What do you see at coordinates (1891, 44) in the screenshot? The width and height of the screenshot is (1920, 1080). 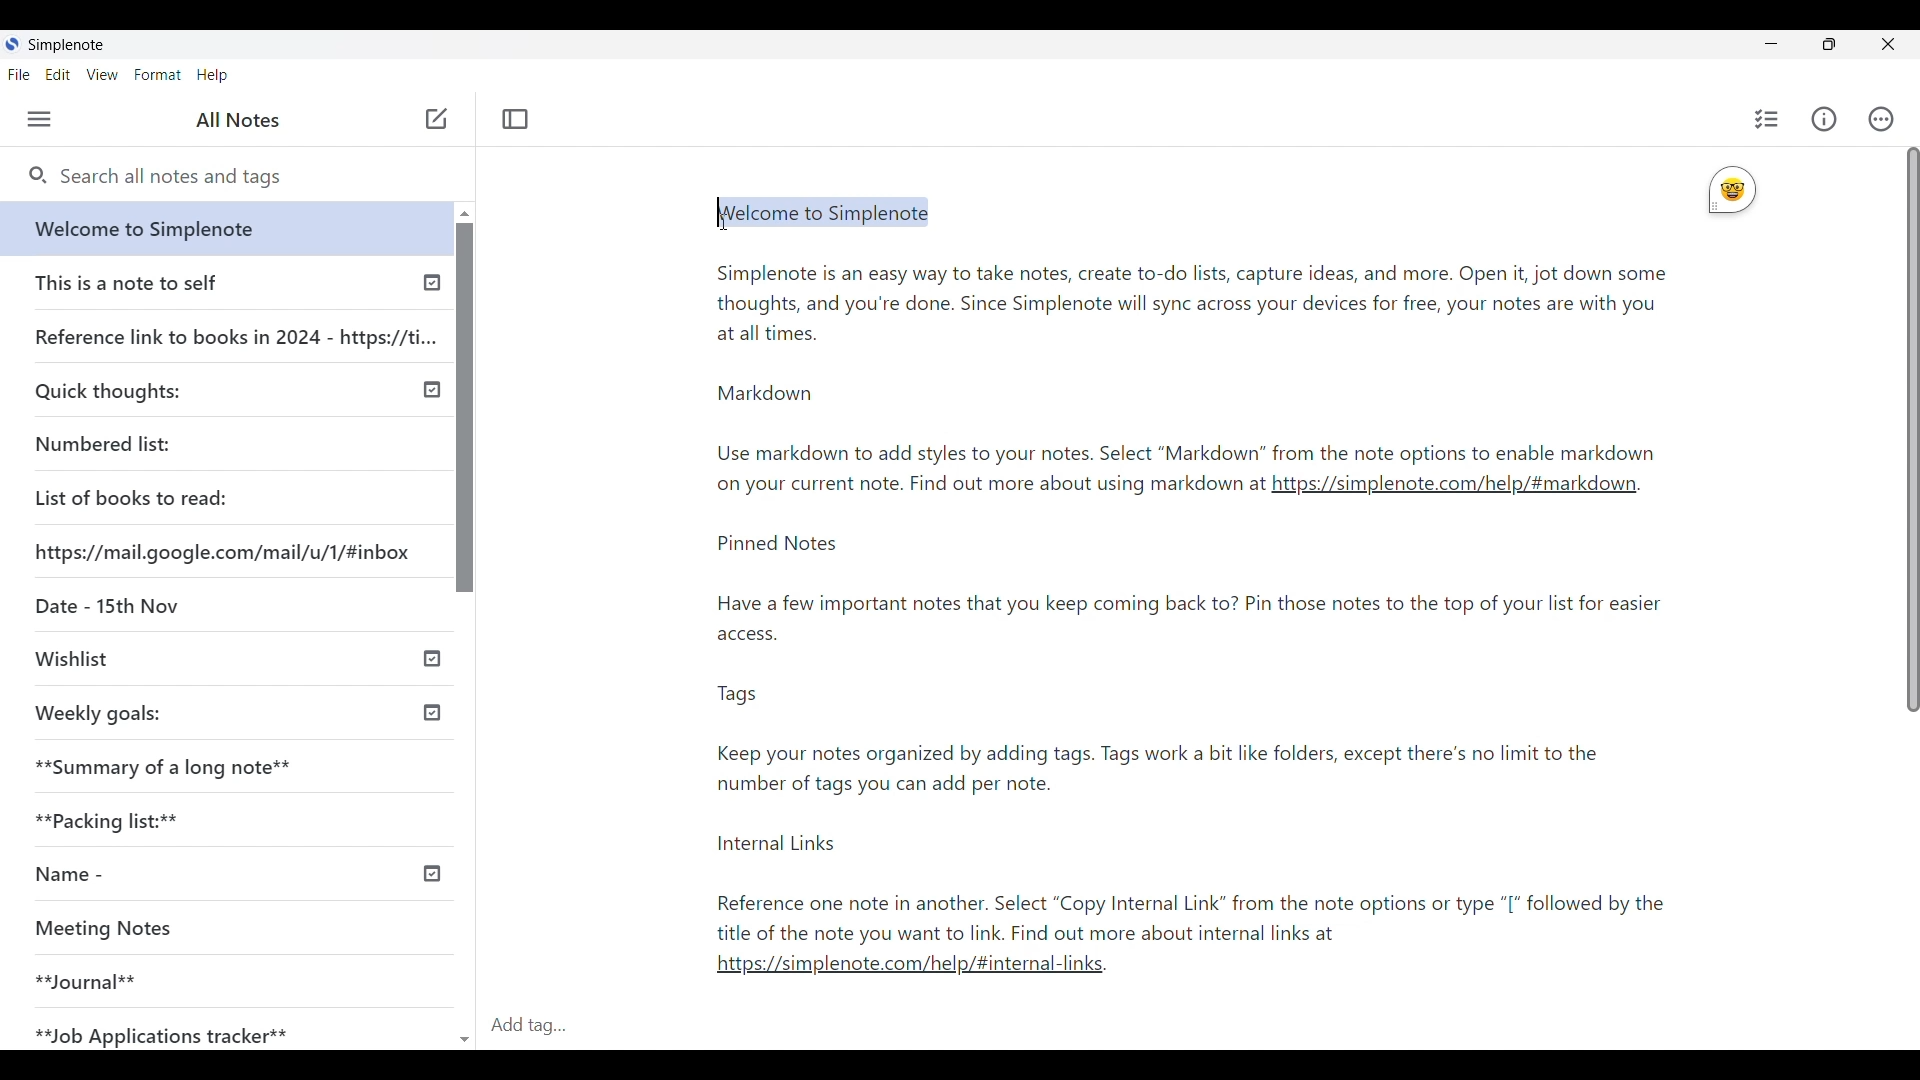 I see `Close interface` at bounding box center [1891, 44].